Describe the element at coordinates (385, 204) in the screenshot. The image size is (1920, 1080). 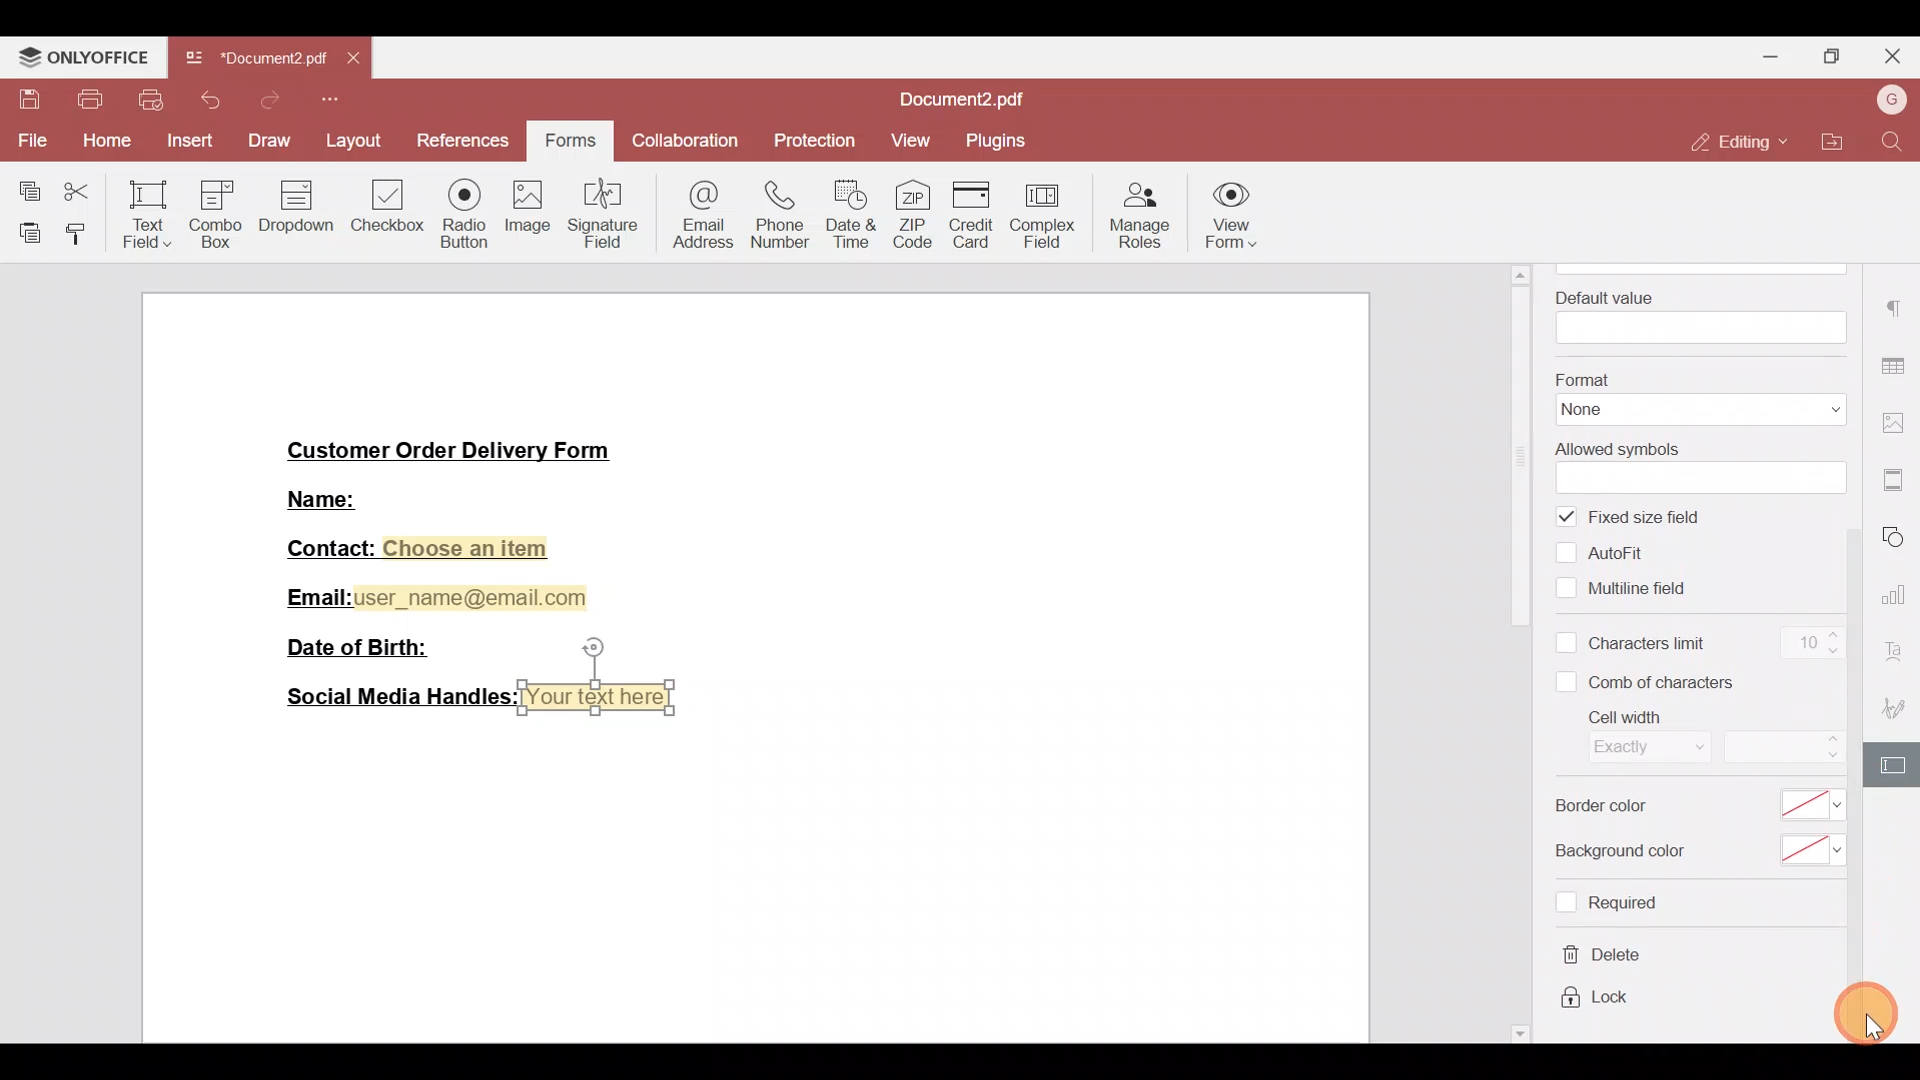
I see `Checkbox` at that location.